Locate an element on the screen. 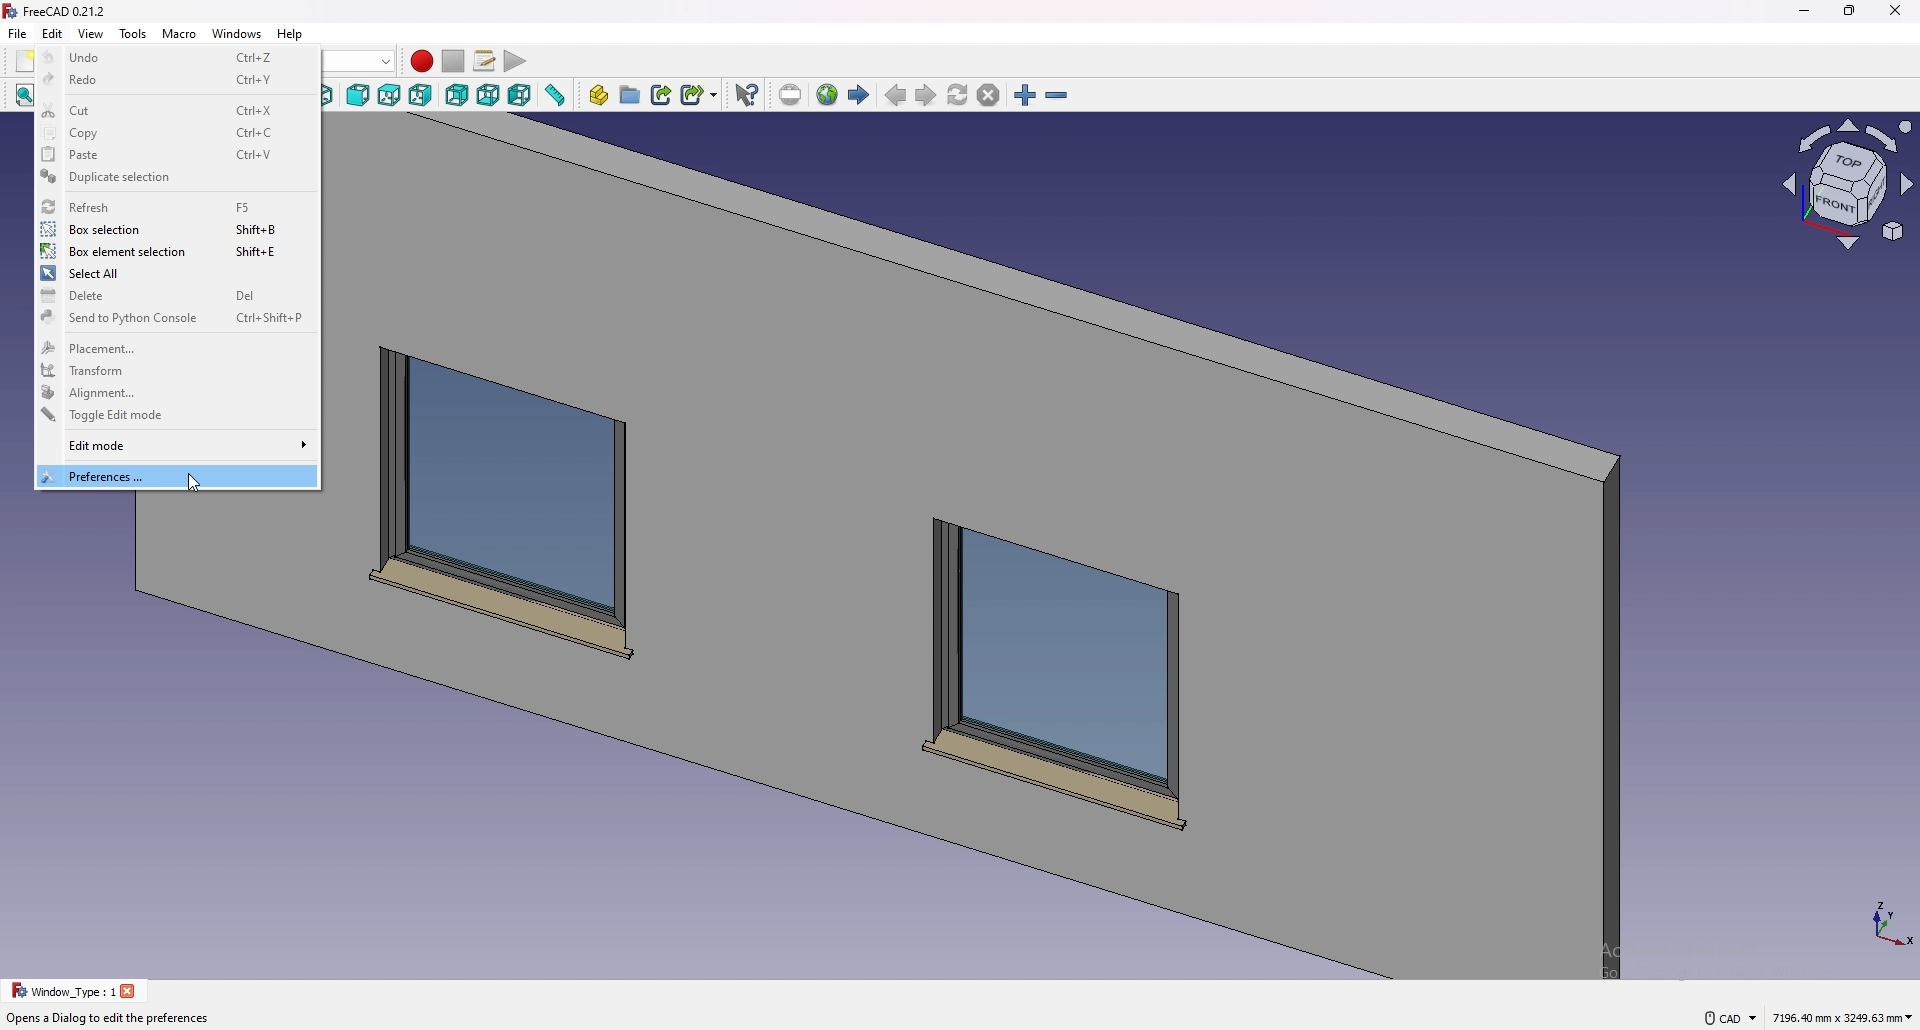 The width and height of the screenshot is (1920, 1030). new is located at coordinates (24, 61).